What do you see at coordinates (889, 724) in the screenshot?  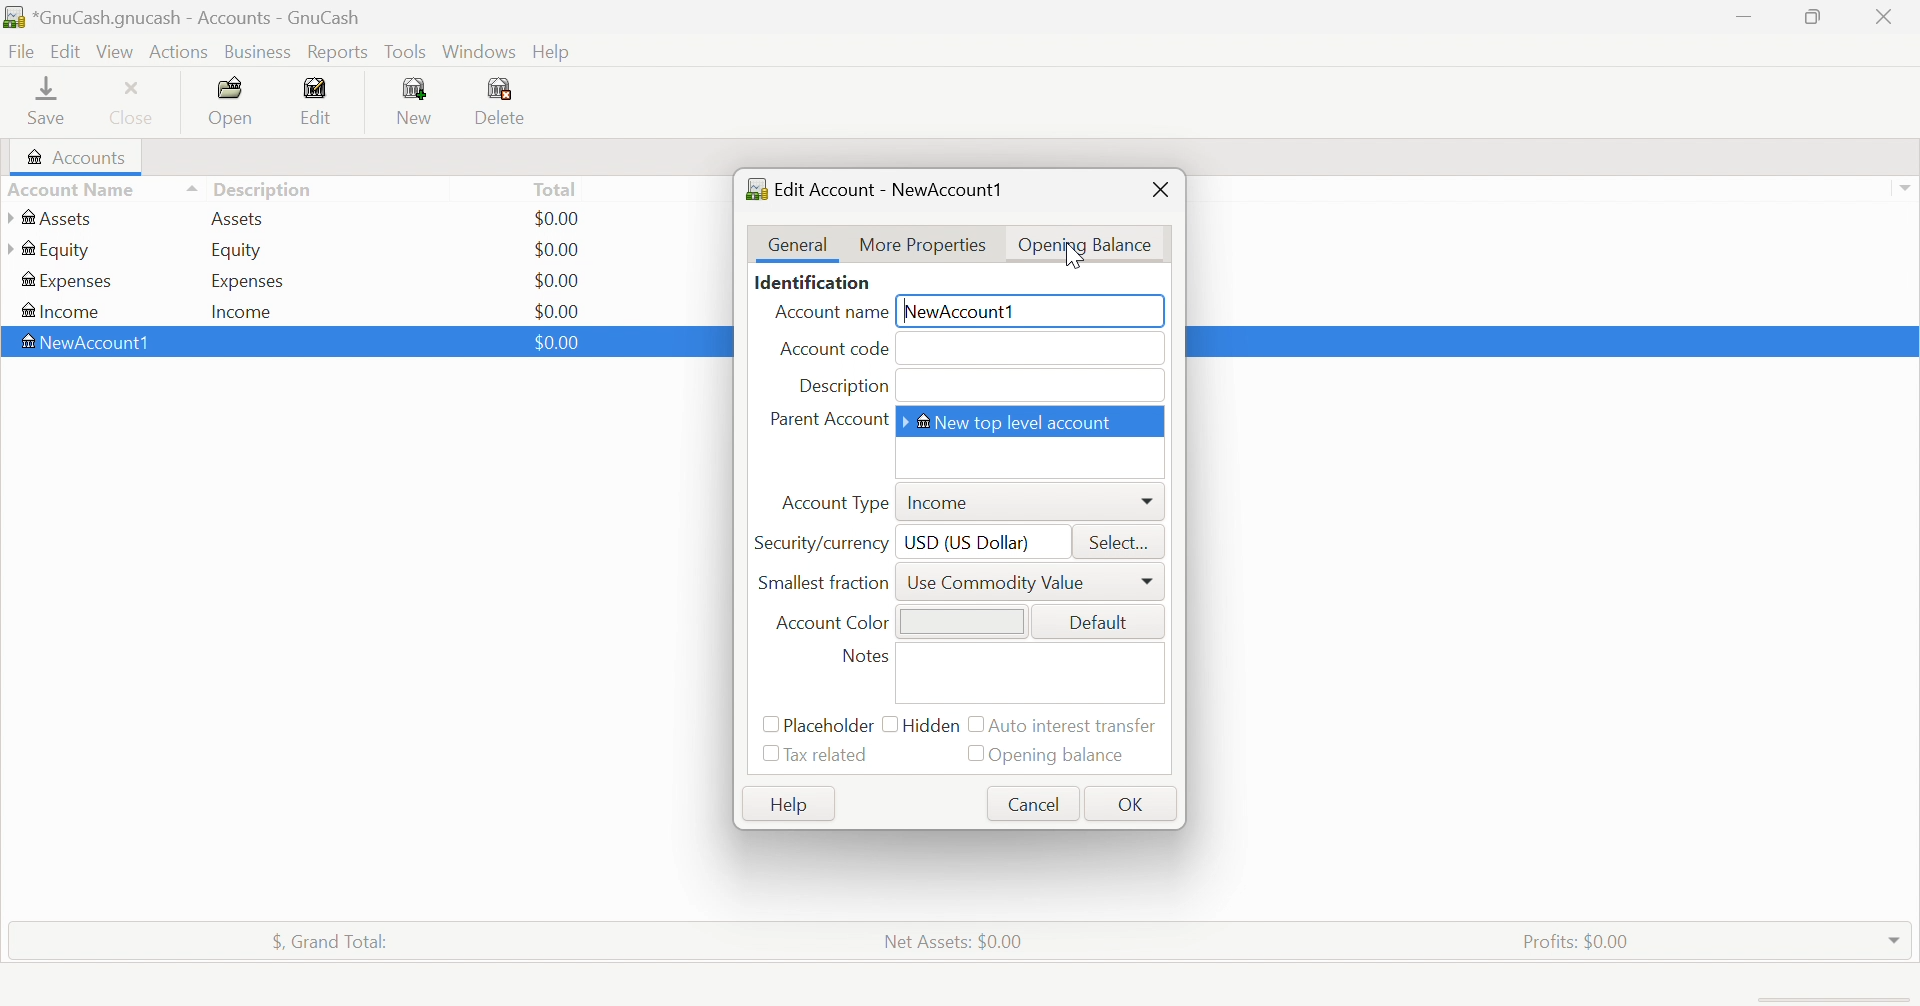 I see `Checkbox` at bounding box center [889, 724].